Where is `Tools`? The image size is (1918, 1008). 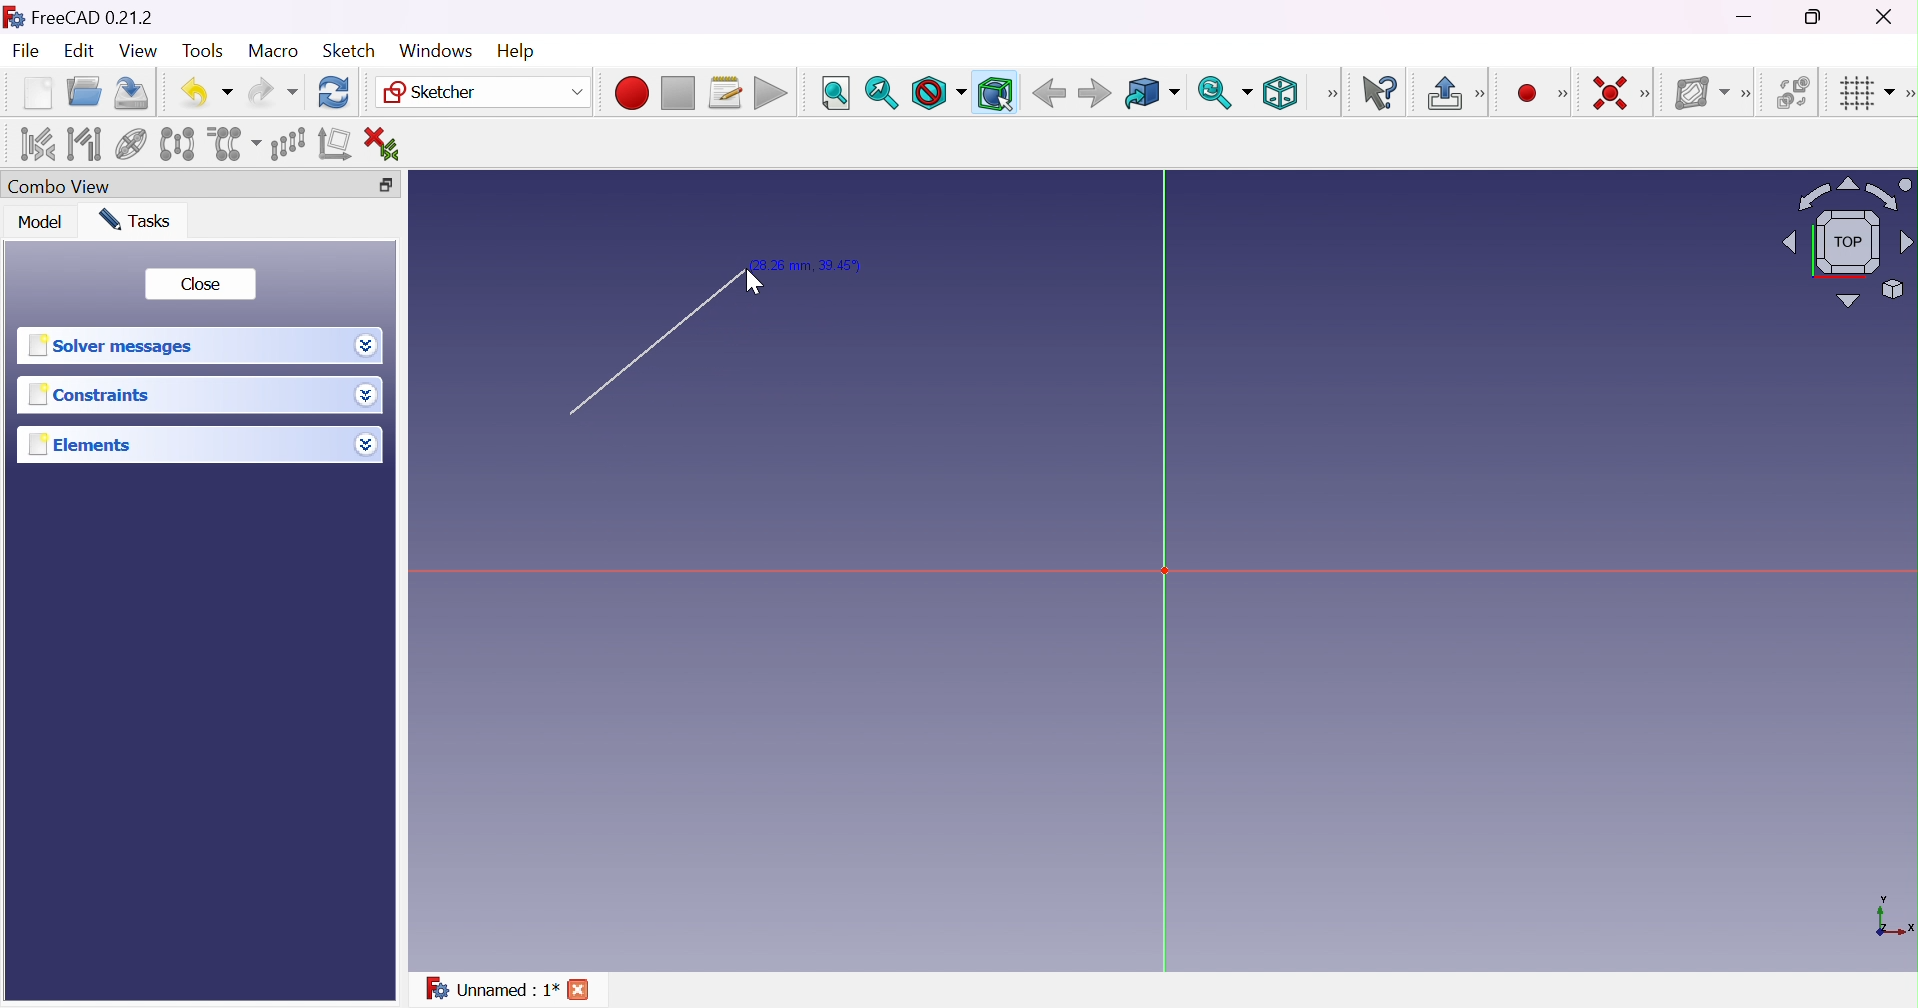 Tools is located at coordinates (202, 52).